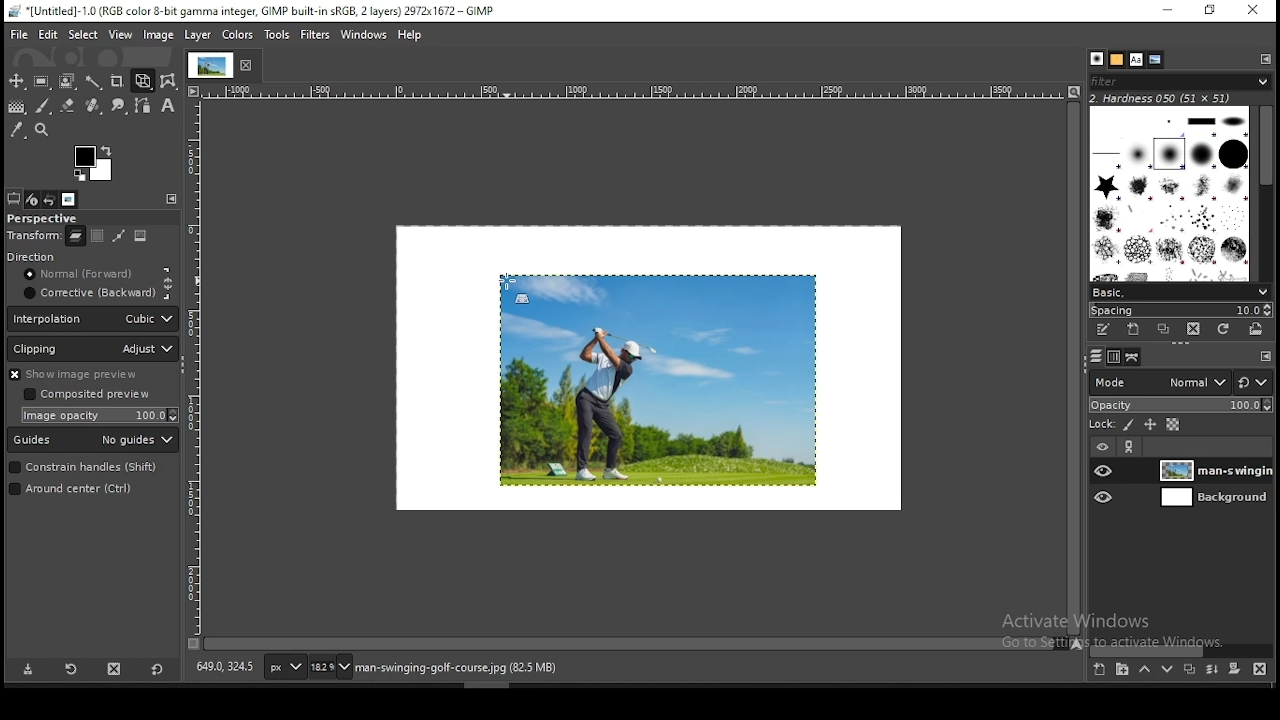  Describe the element at coordinates (84, 491) in the screenshot. I see `around the center` at that location.